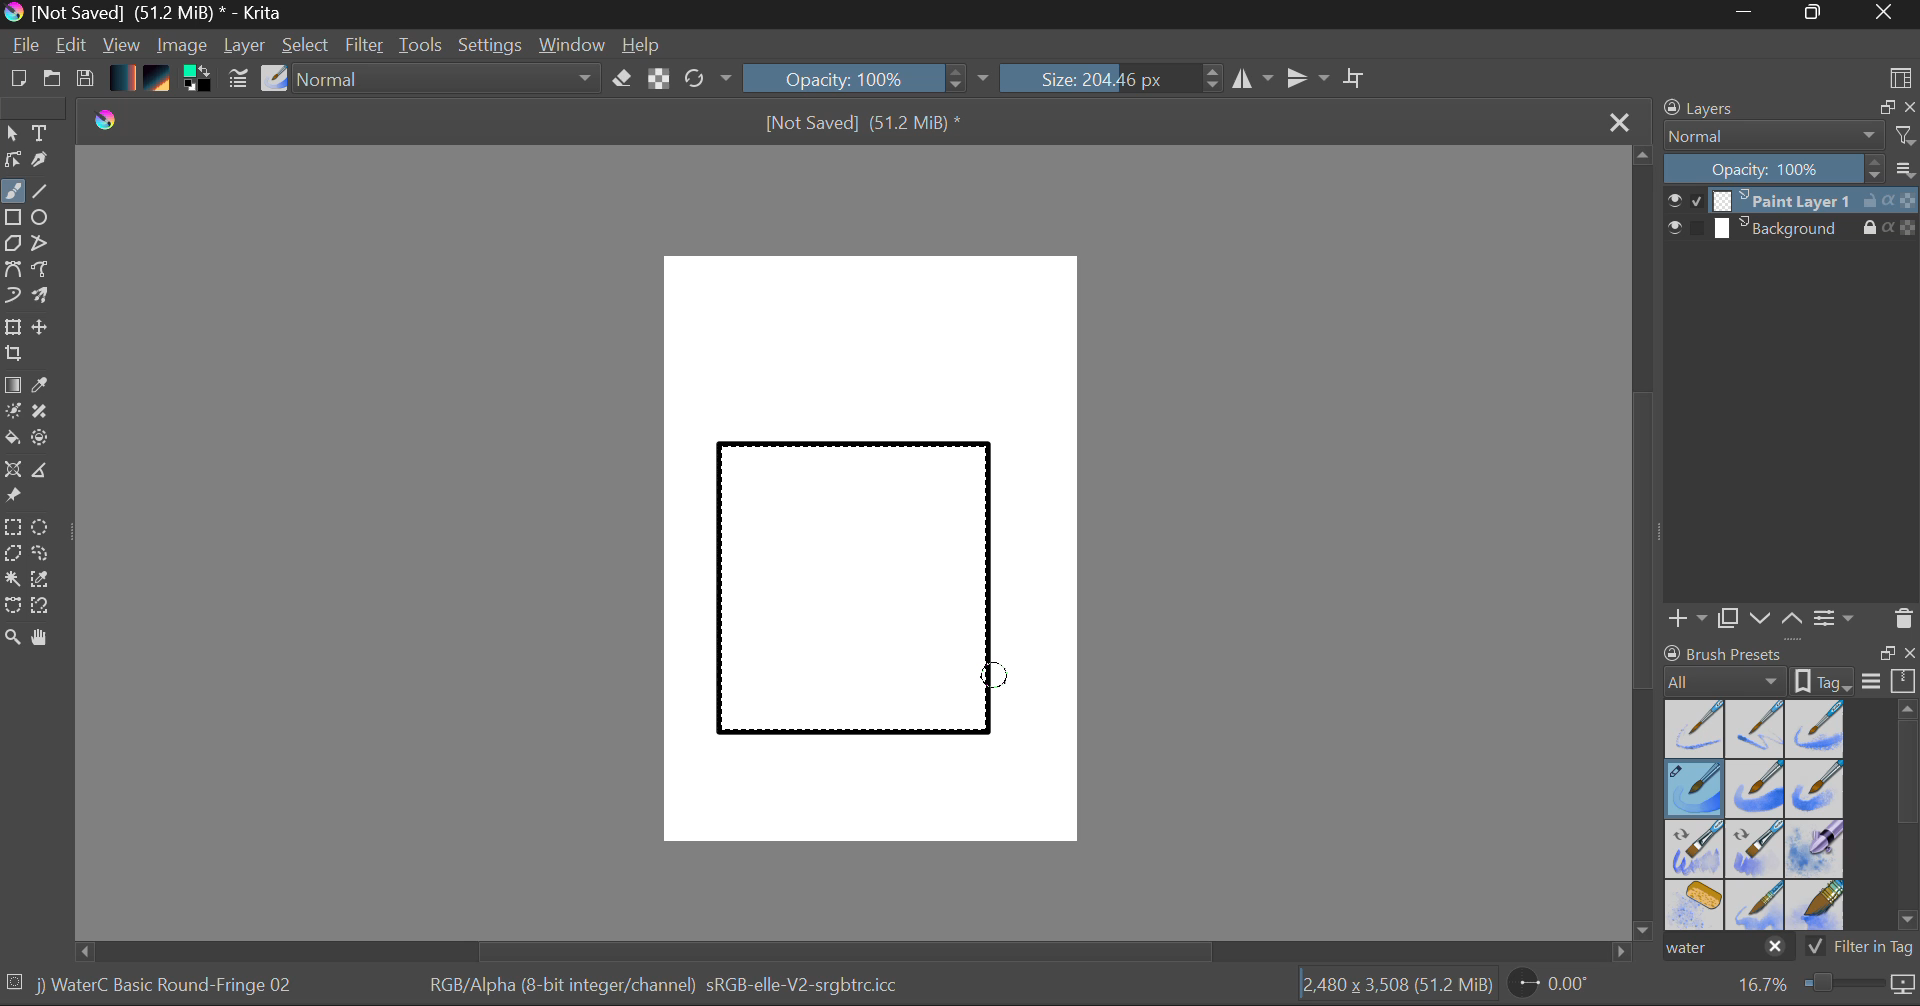  What do you see at coordinates (1696, 849) in the screenshot?
I see `Water C - Grain Tilt` at bounding box center [1696, 849].